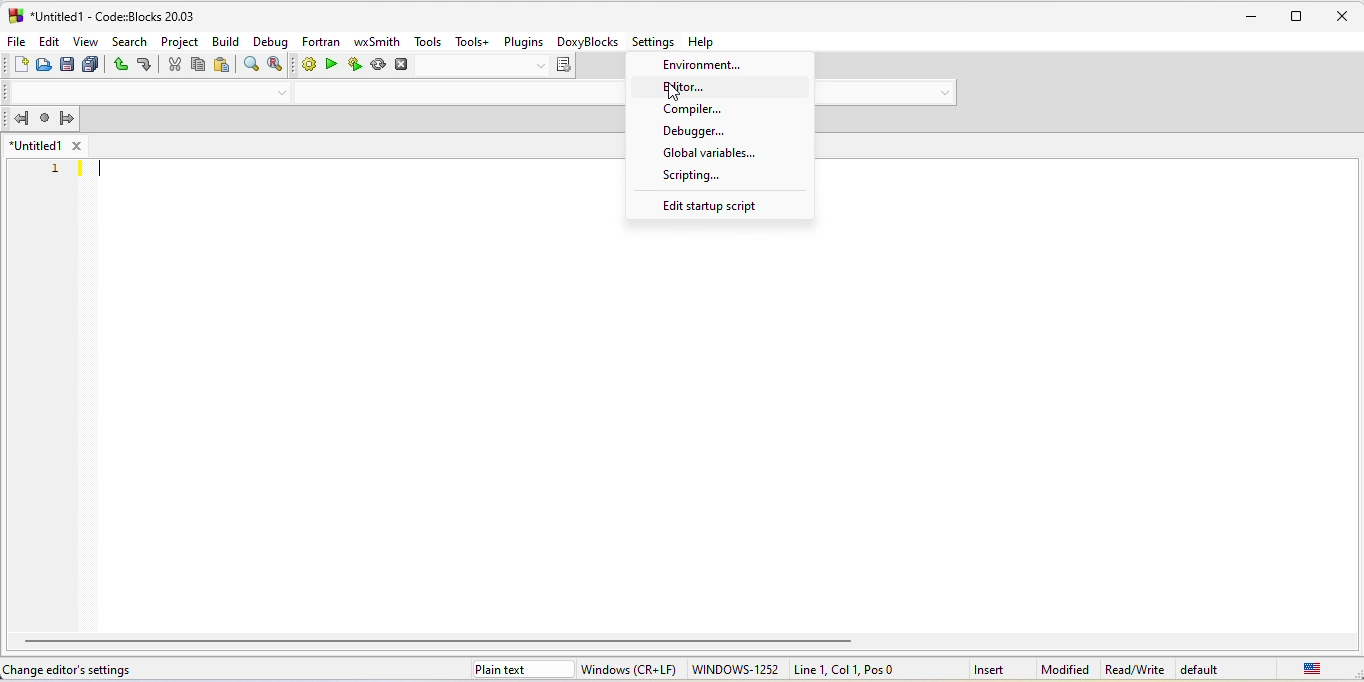  What do you see at coordinates (75, 145) in the screenshot?
I see `close` at bounding box center [75, 145].